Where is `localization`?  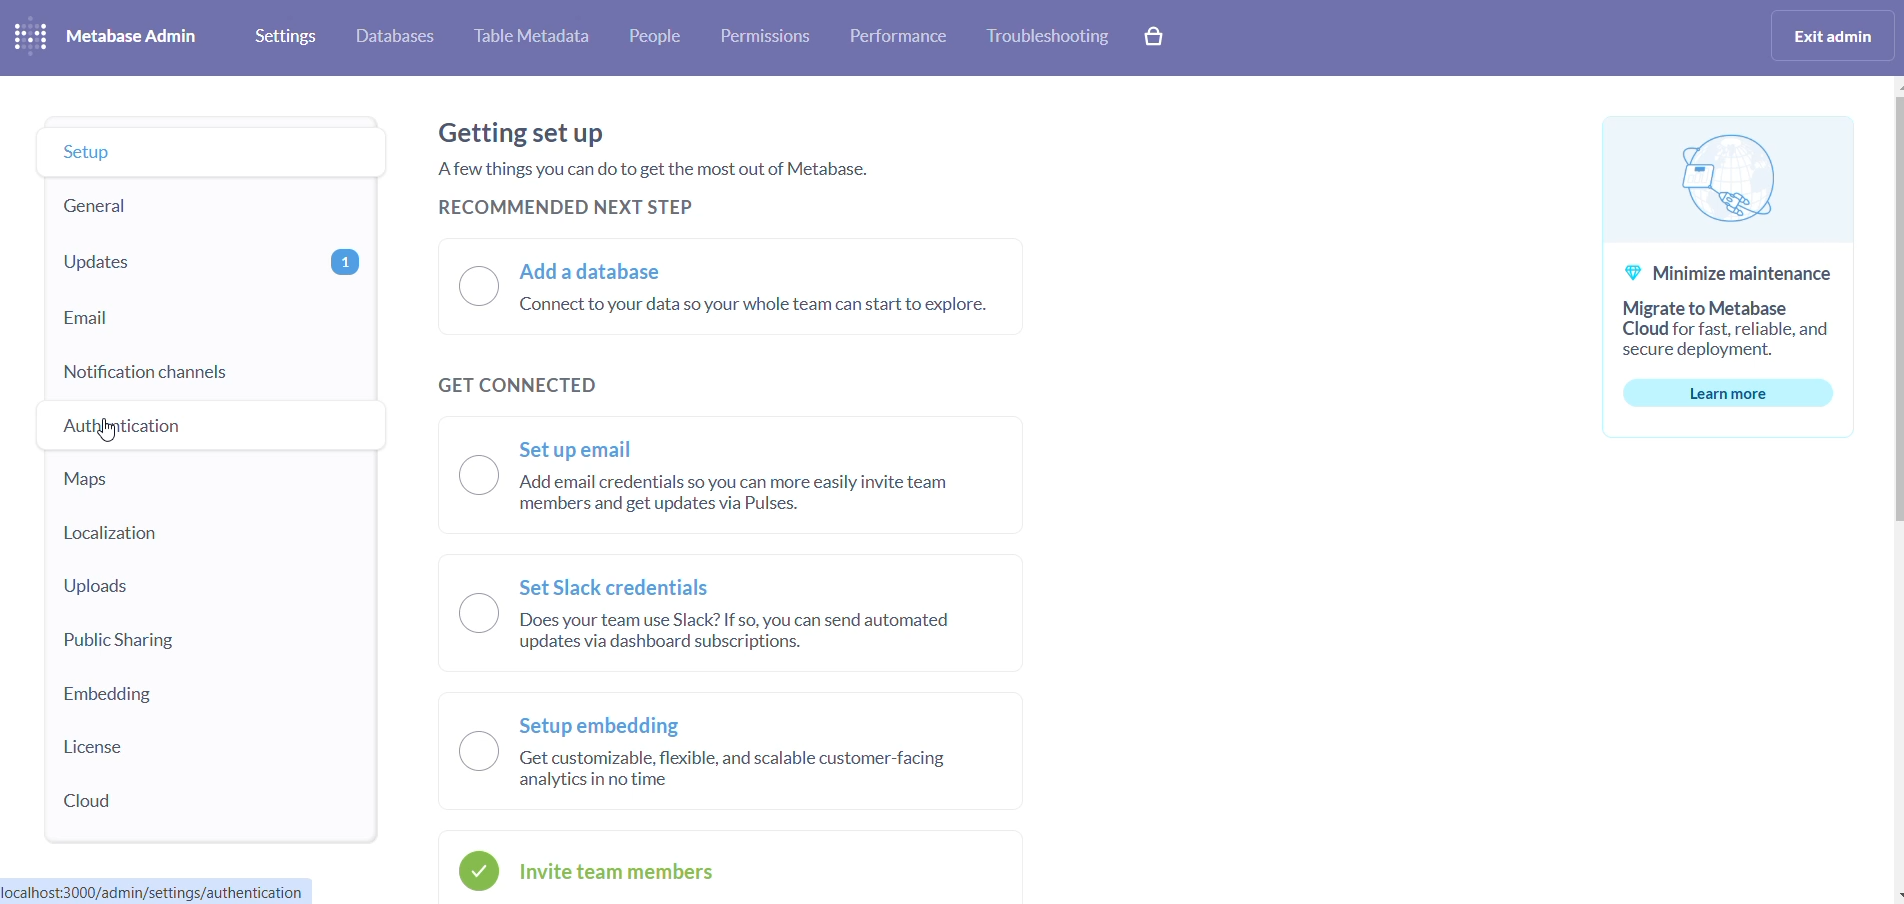
localization is located at coordinates (170, 535).